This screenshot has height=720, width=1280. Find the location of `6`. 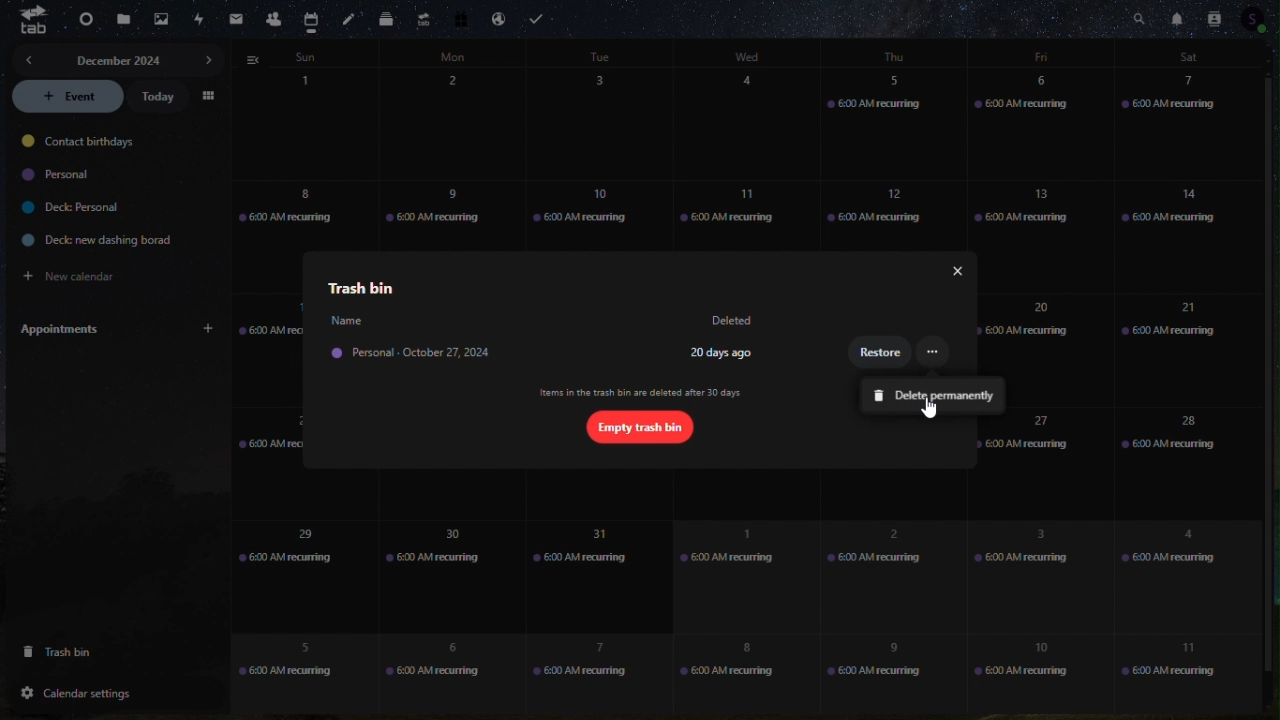

6 is located at coordinates (435, 669).